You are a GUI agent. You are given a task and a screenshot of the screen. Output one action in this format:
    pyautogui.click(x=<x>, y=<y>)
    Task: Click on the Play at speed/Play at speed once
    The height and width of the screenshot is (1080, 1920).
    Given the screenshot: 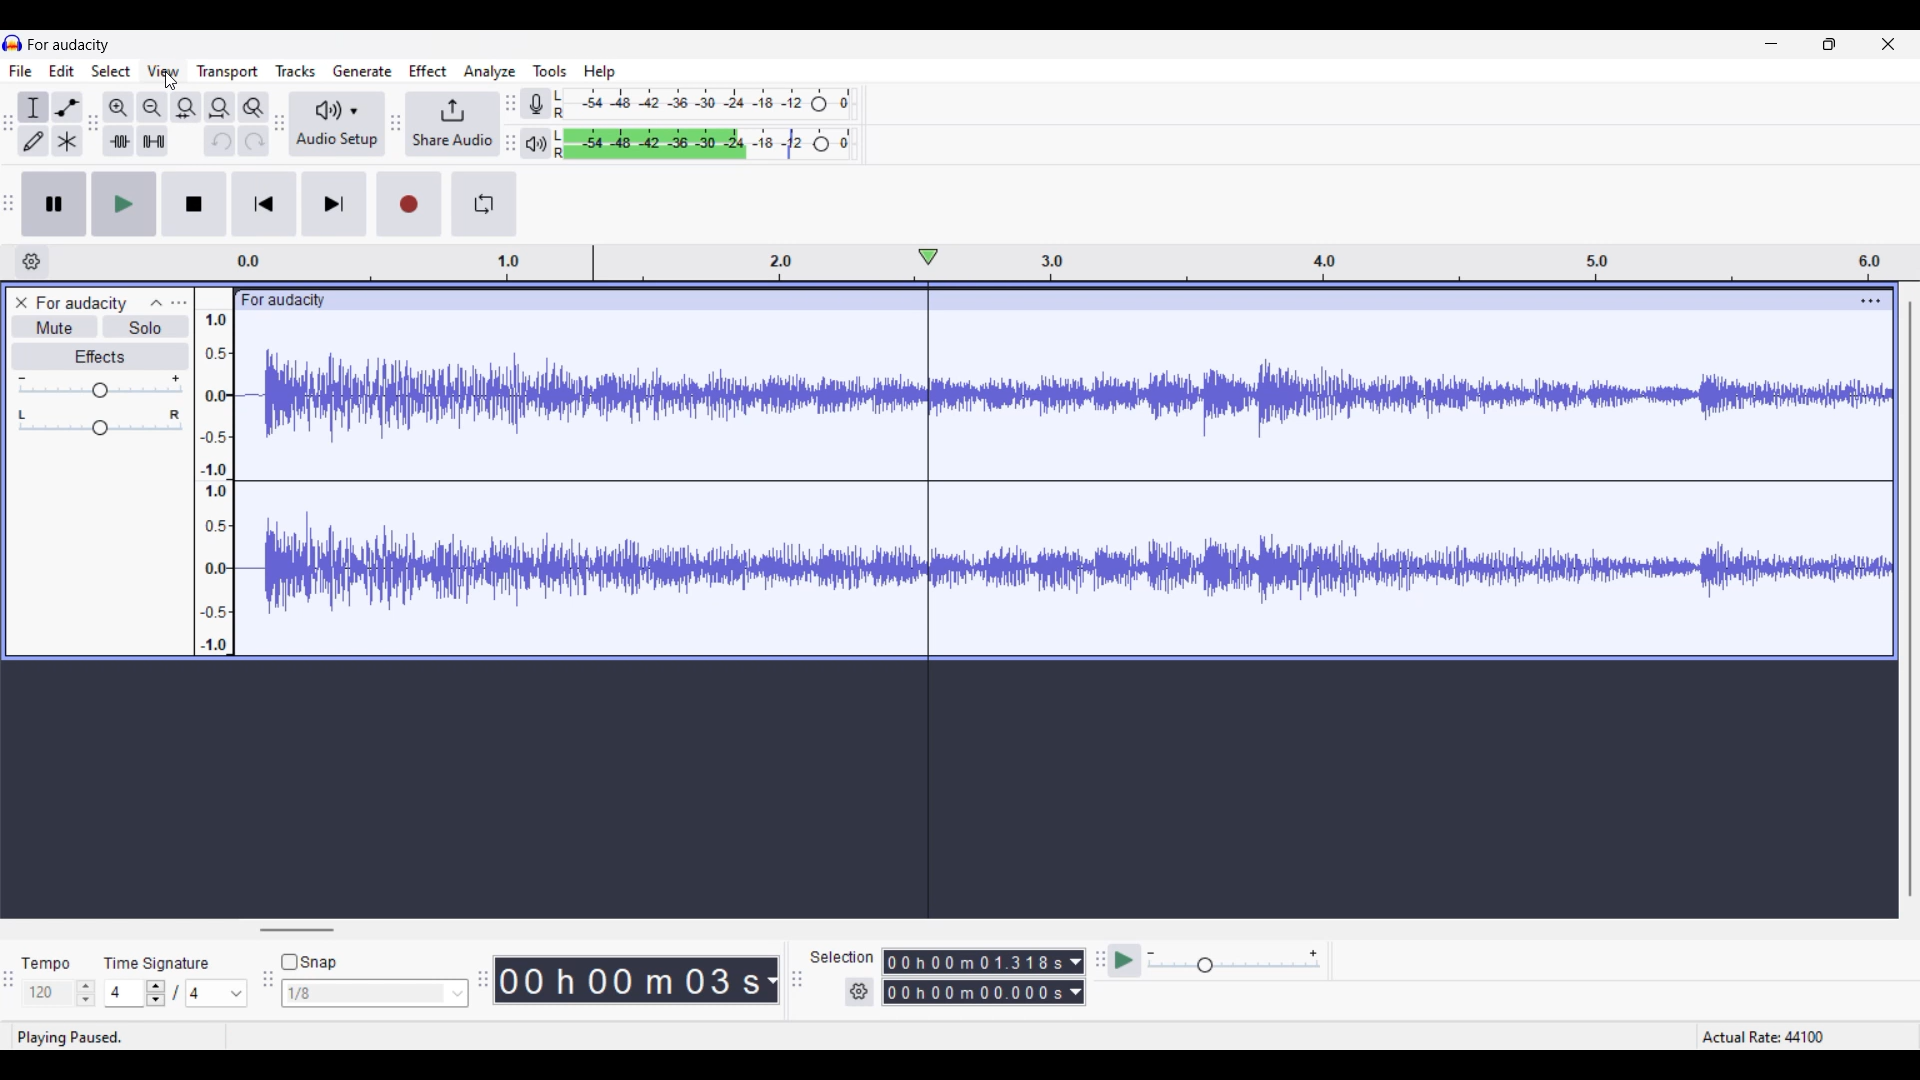 What is the action you would take?
    pyautogui.click(x=1124, y=960)
    